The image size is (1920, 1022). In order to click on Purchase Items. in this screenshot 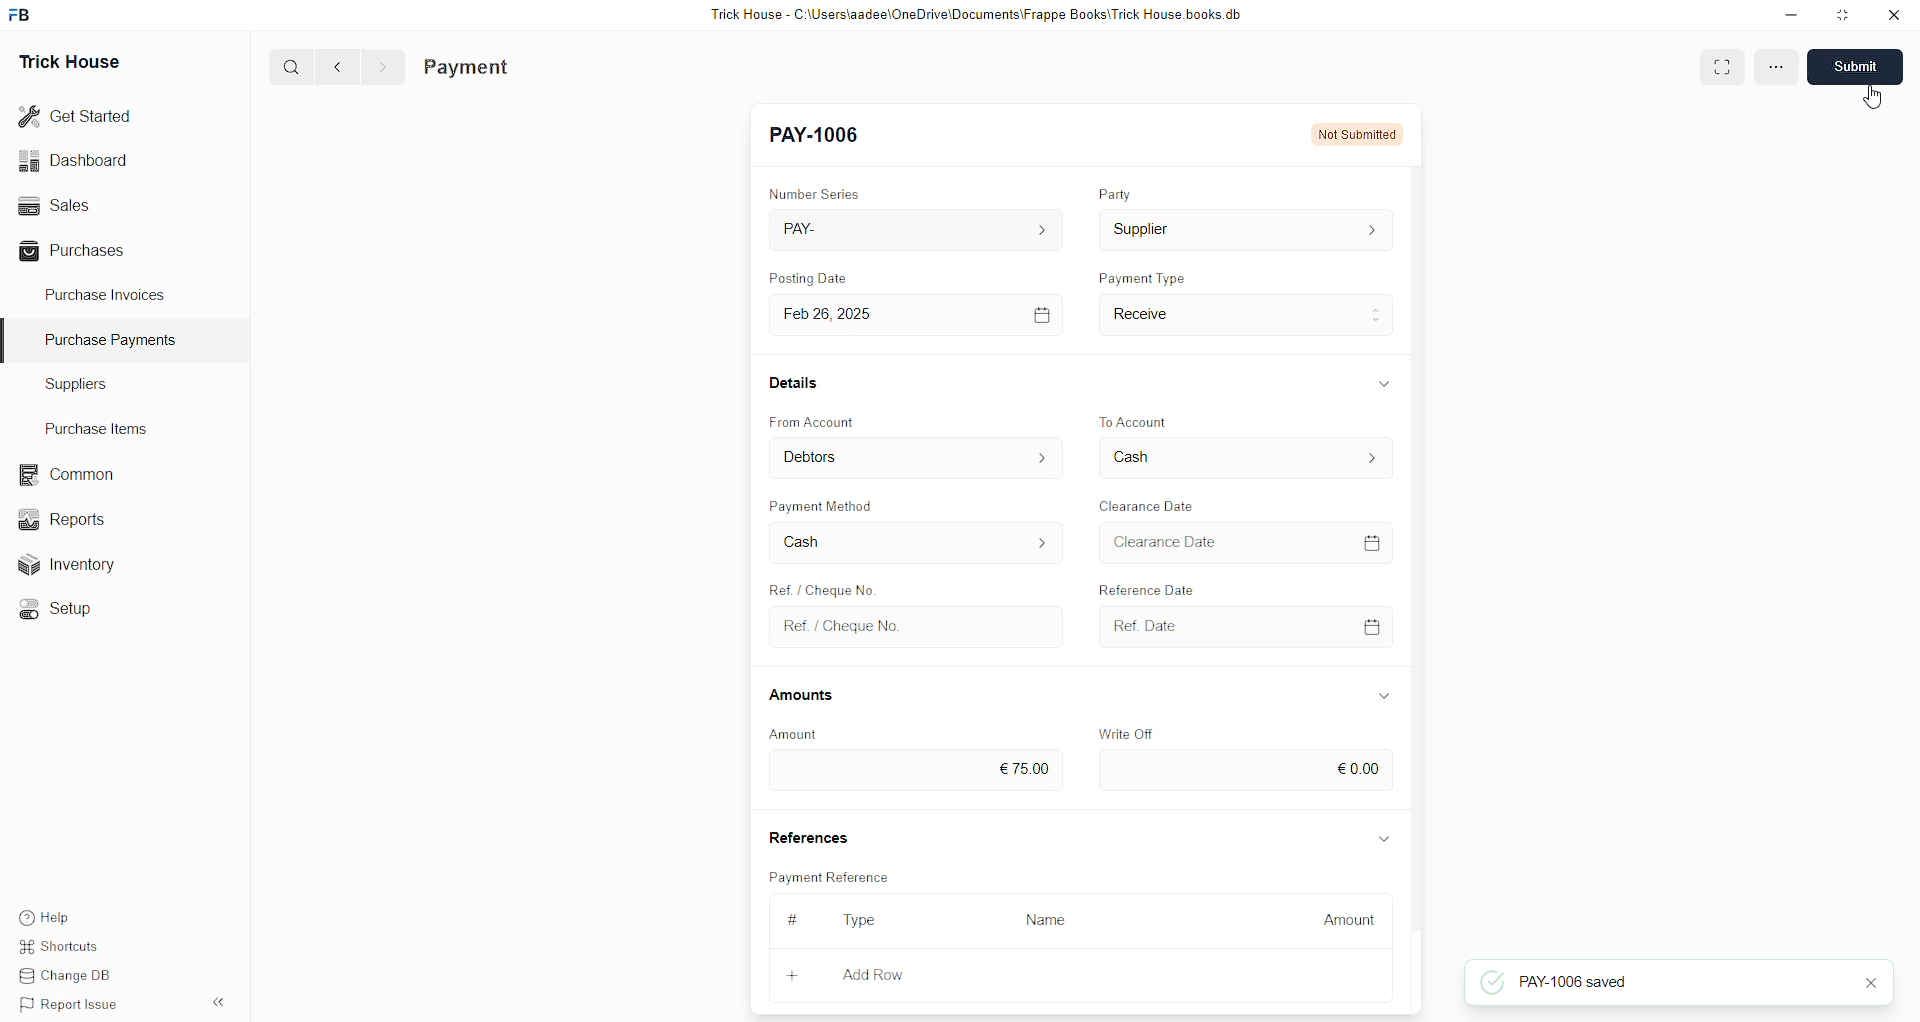, I will do `click(93, 426)`.